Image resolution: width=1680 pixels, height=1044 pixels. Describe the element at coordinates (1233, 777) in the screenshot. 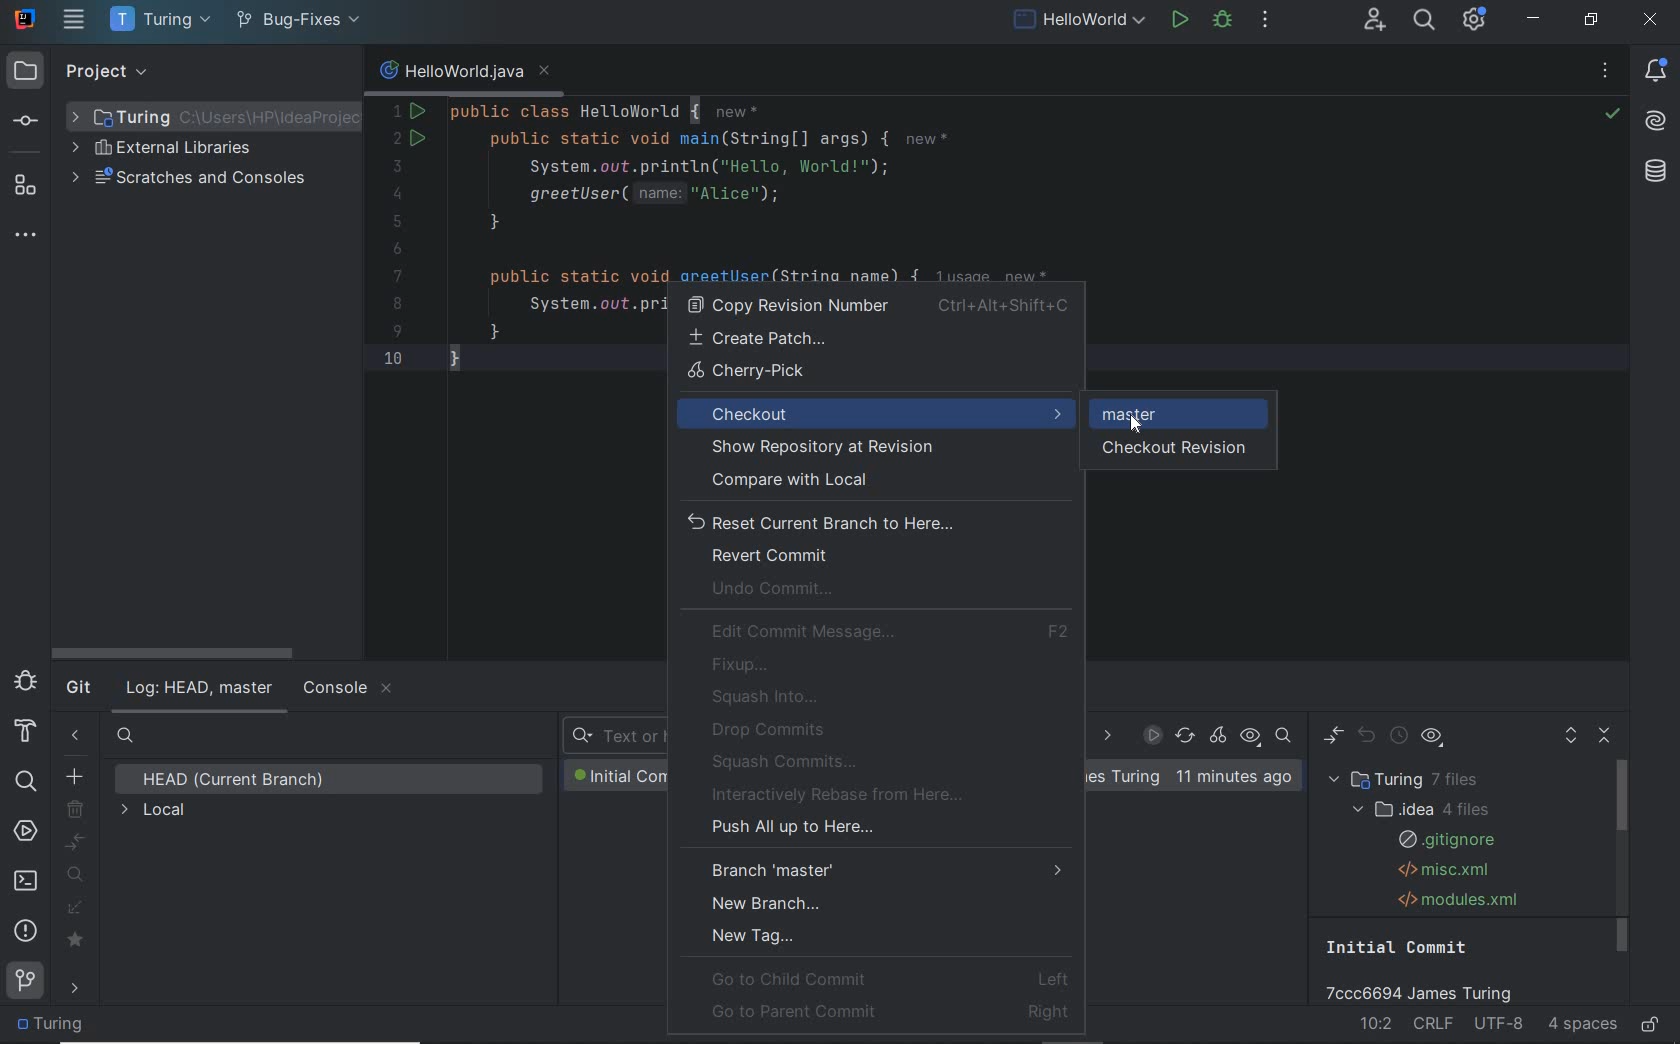

I see `time` at that location.